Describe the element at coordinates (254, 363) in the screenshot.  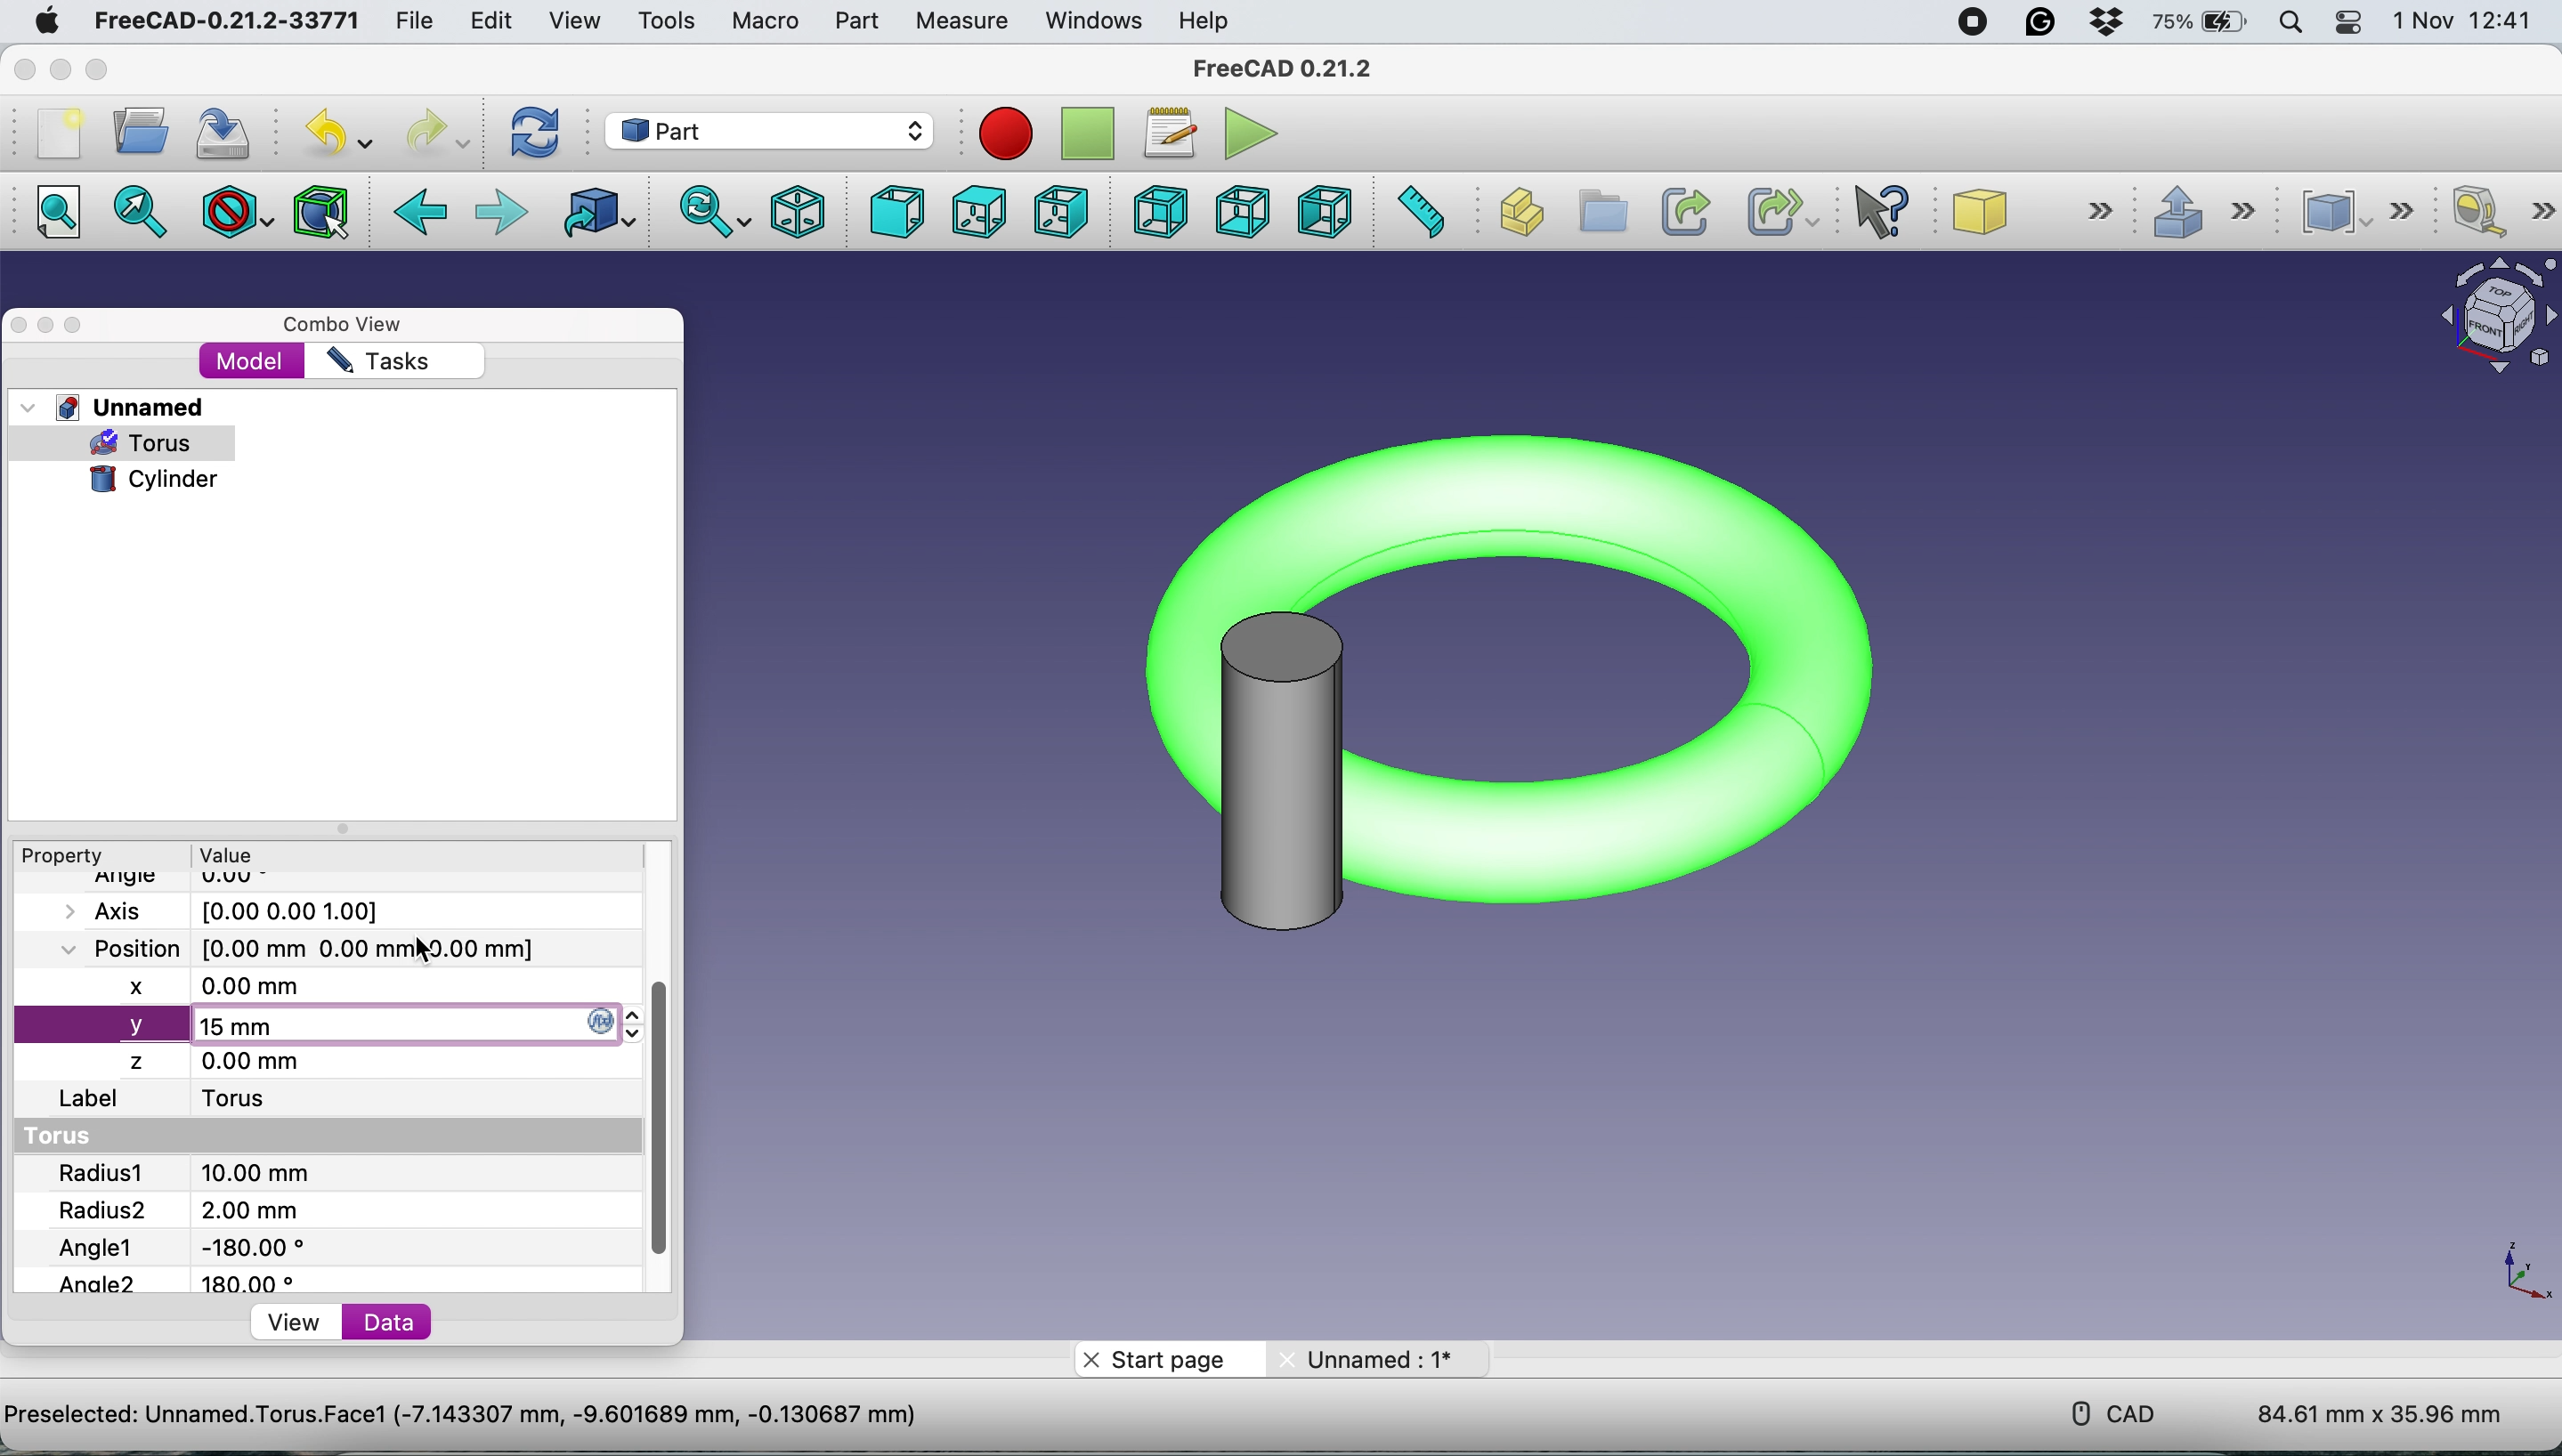
I see `model` at that location.